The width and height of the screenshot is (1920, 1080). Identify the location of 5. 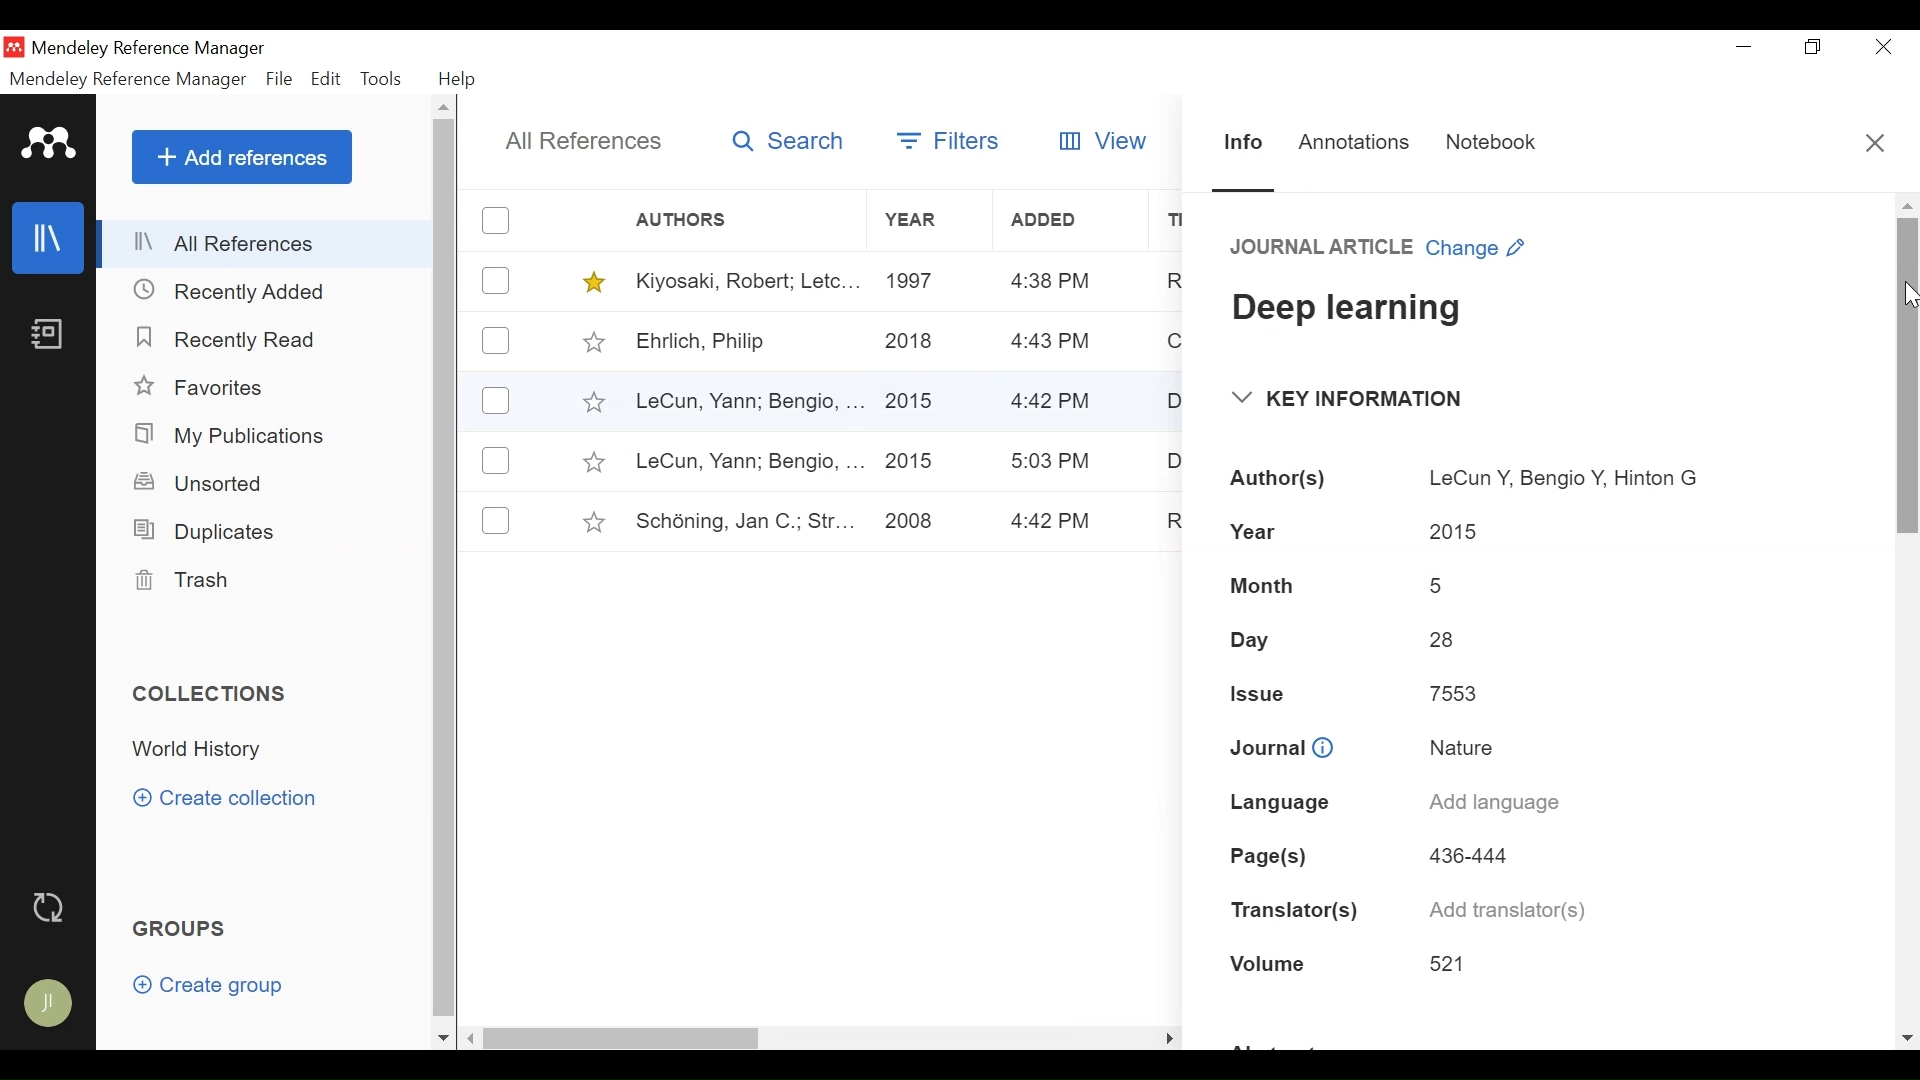
(1440, 587).